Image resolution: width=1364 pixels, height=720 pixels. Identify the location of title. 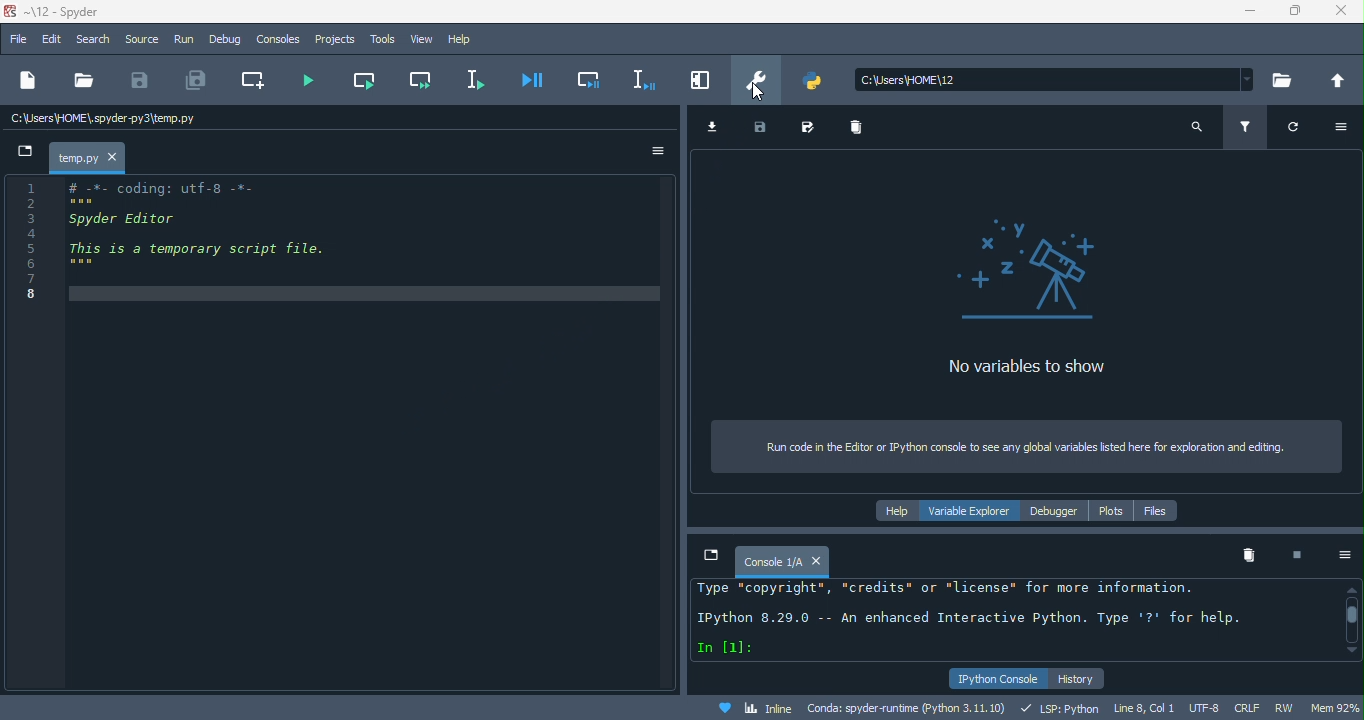
(62, 13).